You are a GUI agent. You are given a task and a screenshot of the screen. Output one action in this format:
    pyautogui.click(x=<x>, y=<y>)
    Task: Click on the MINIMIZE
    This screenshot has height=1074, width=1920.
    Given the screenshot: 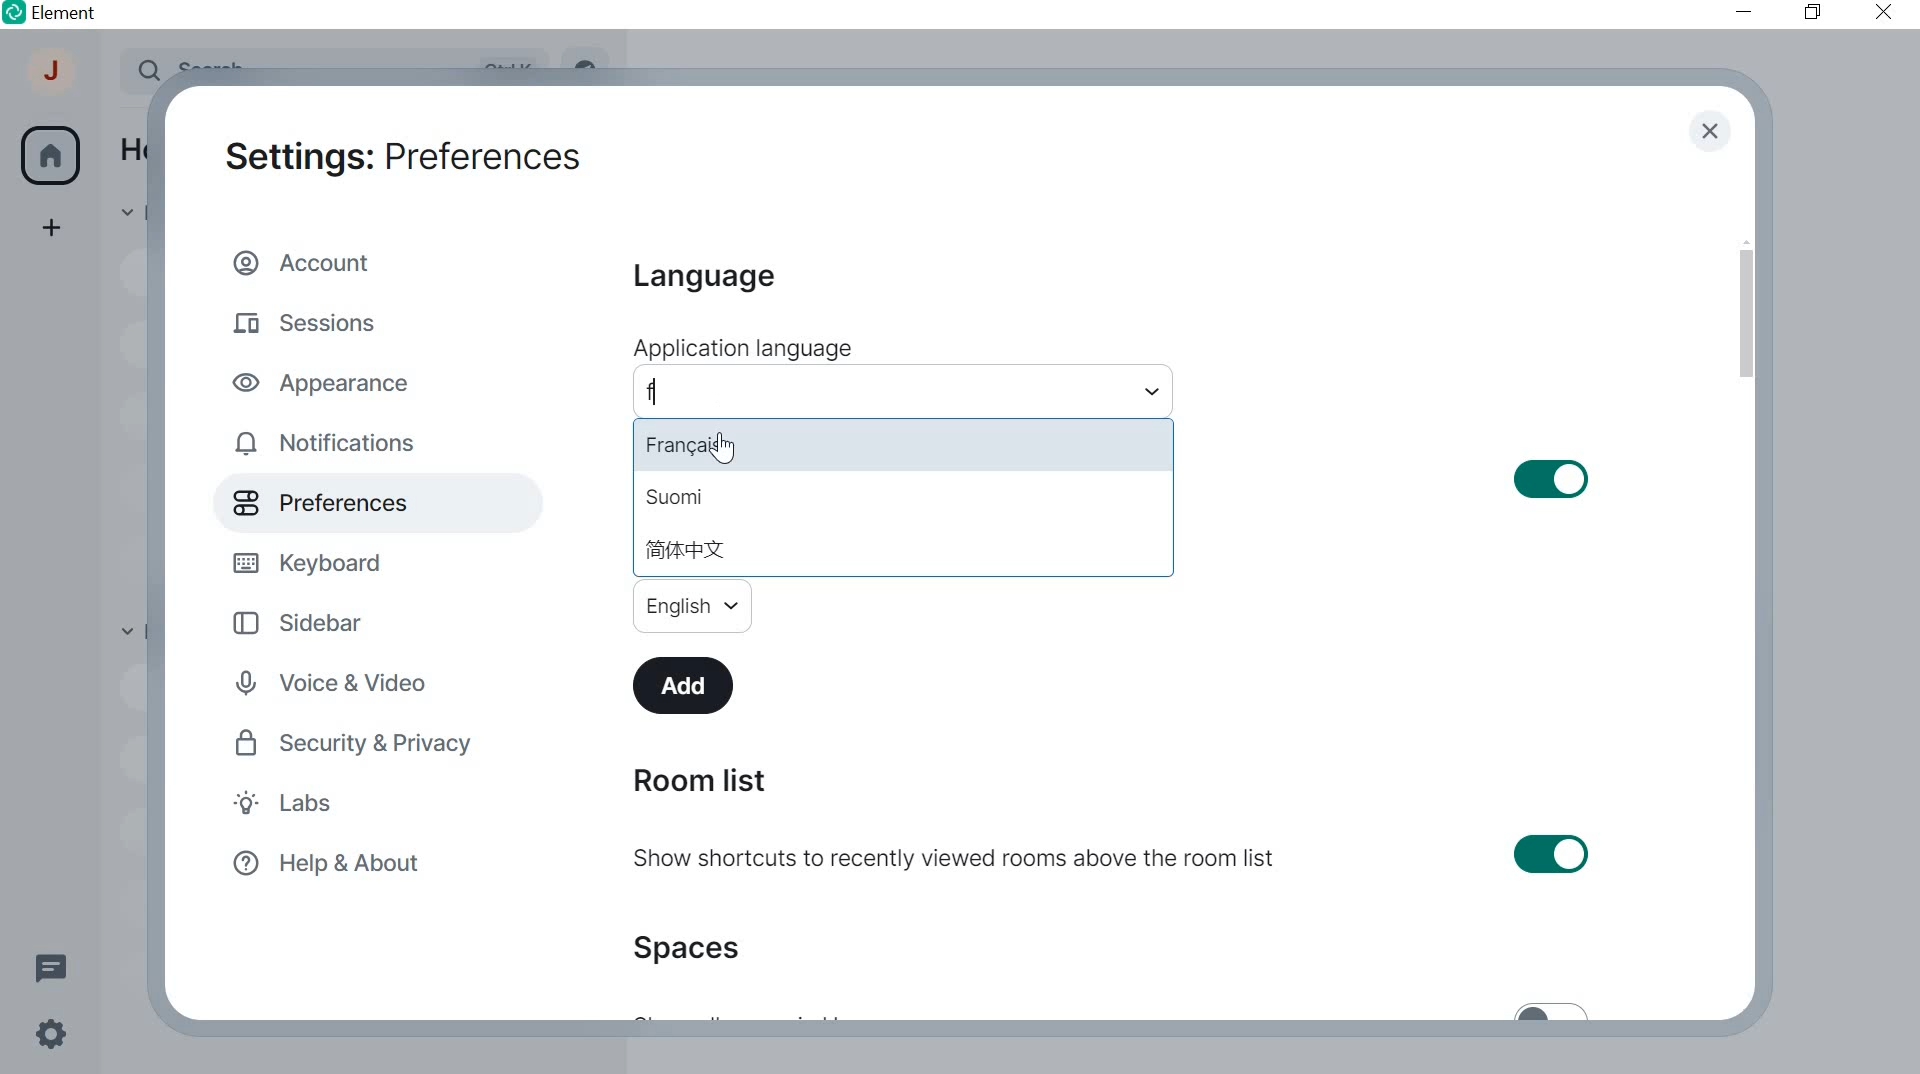 What is the action you would take?
    pyautogui.click(x=1746, y=12)
    